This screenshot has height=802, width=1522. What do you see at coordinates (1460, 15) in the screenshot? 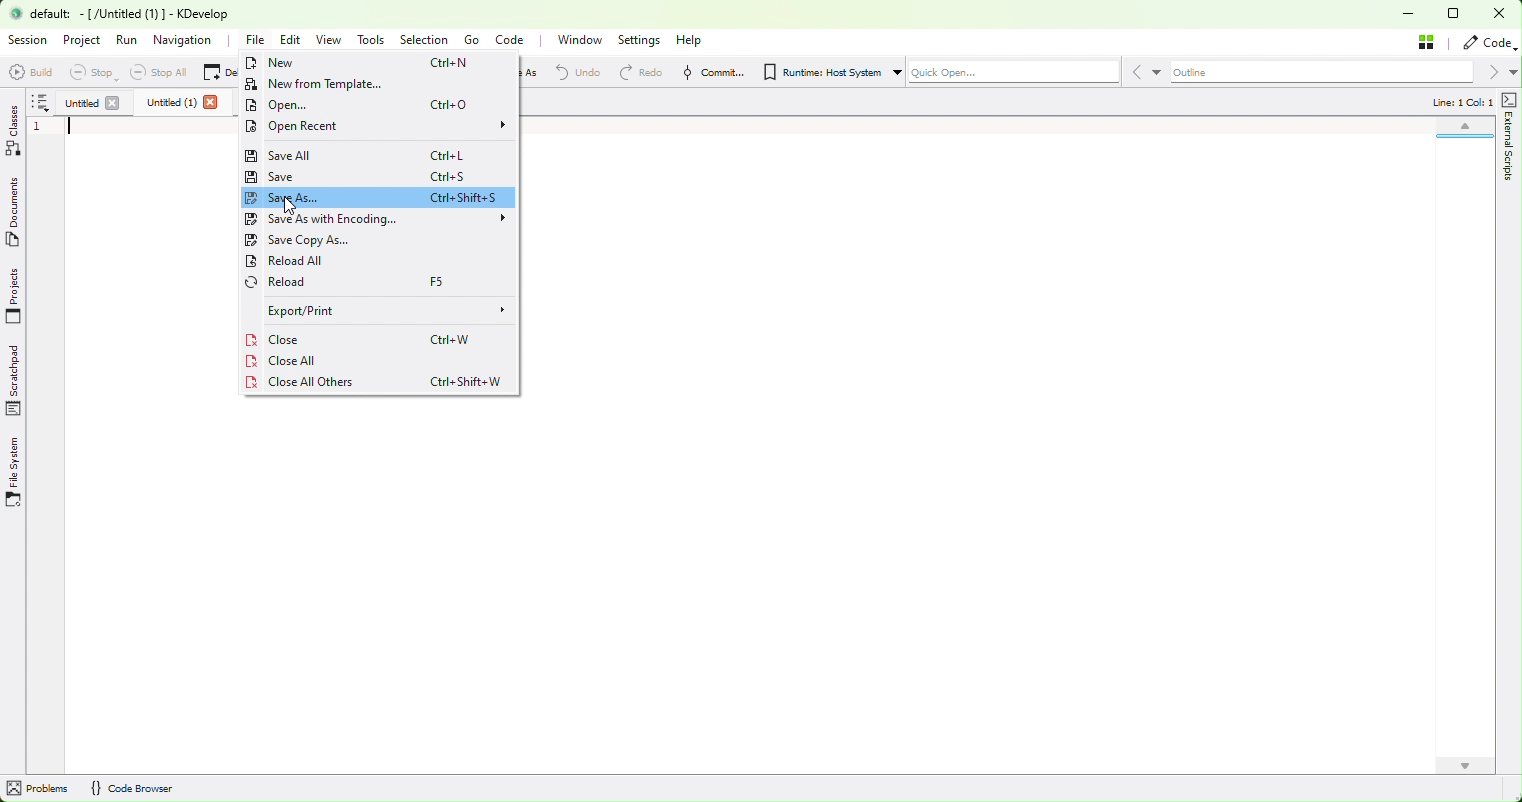
I see `restore` at bounding box center [1460, 15].